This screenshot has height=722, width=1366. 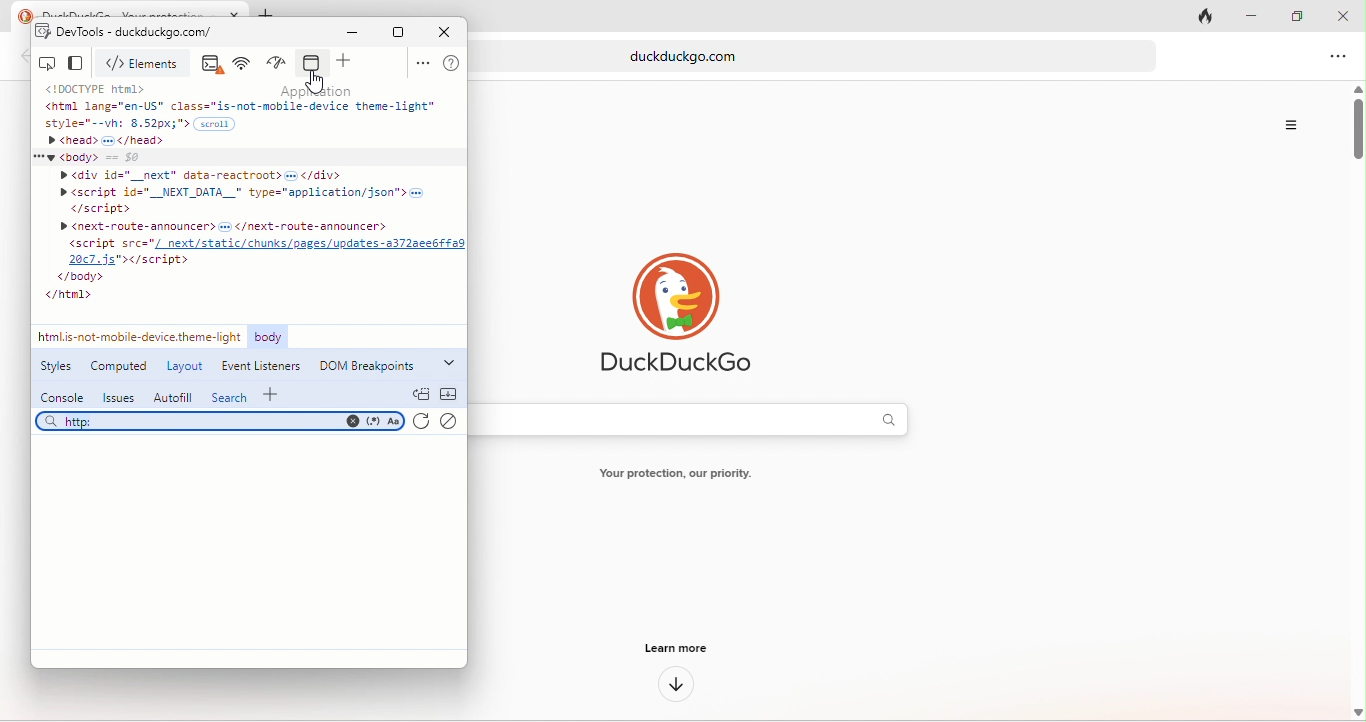 What do you see at coordinates (275, 65) in the screenshot?
I see `performance` at bounding box center [275, 65].